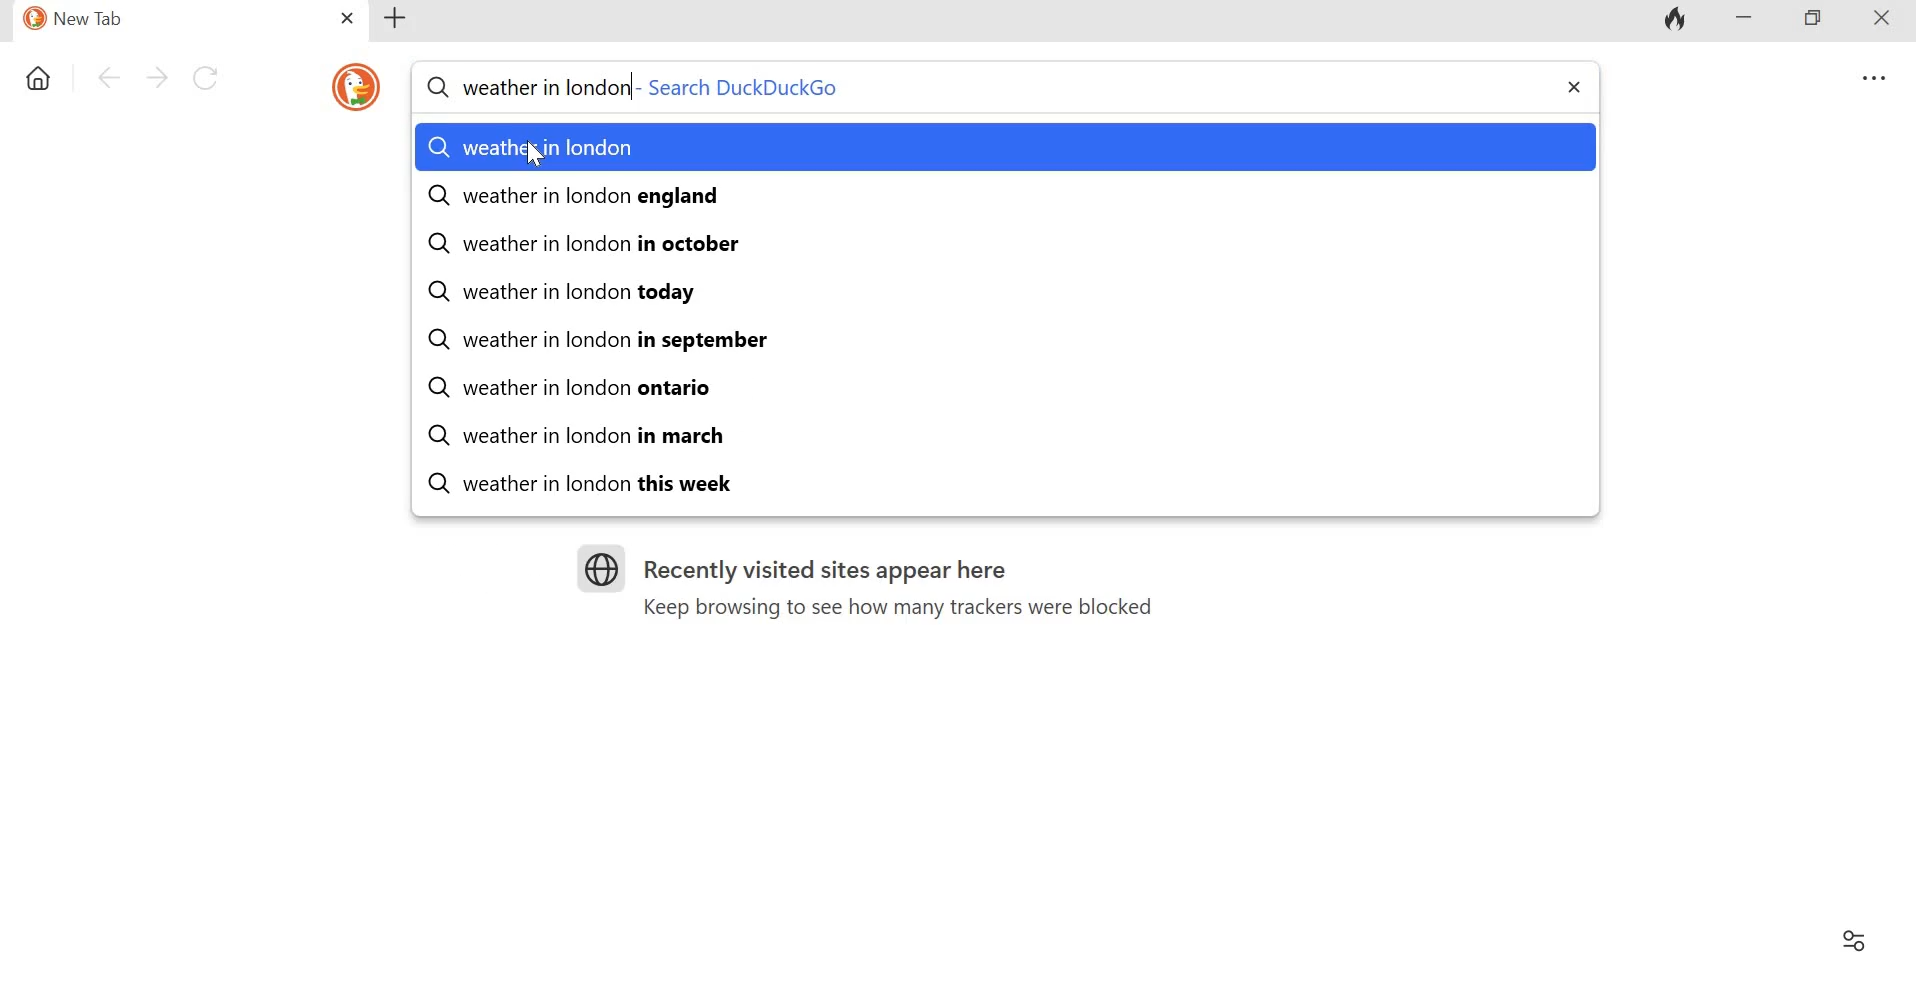 Image resolution: width=1916 pixels, height=1002 pixels. I want to click on Logo for sites visited, so click(601, 569).